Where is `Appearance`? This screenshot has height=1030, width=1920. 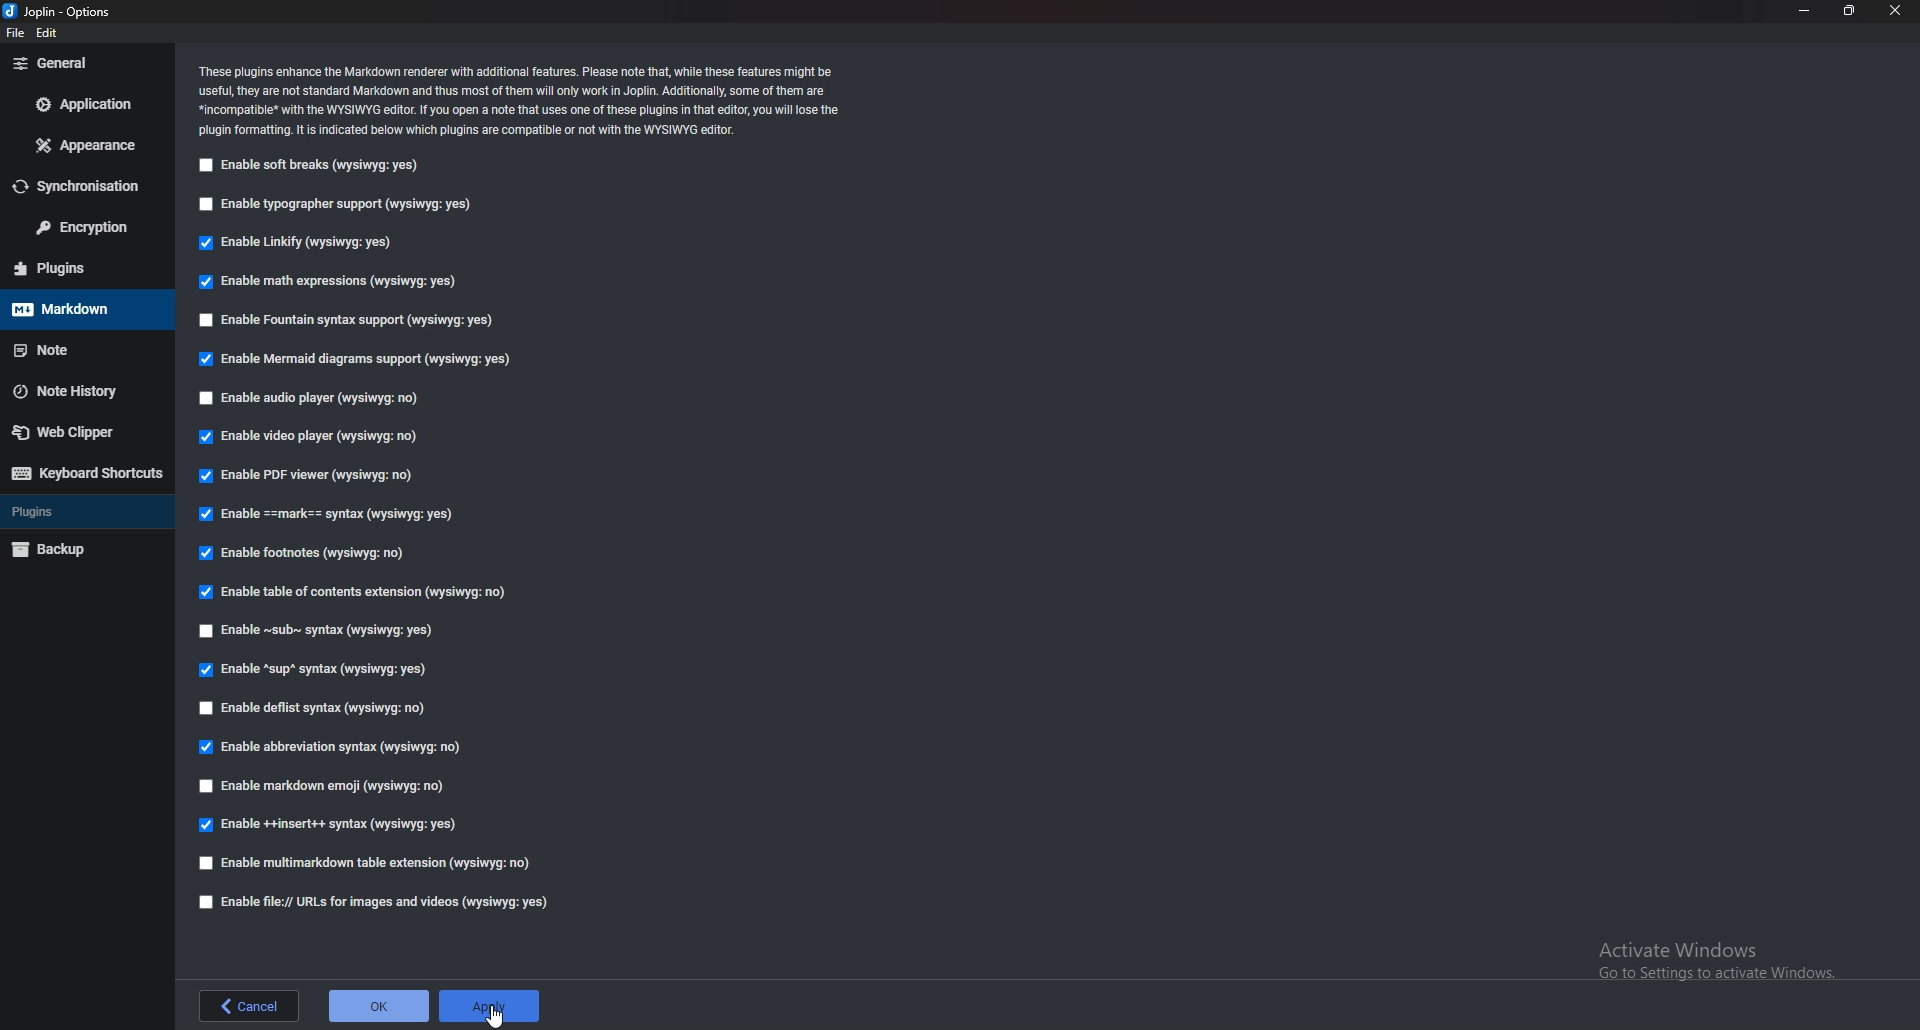 Appearance is located at coordinates (87, 147).